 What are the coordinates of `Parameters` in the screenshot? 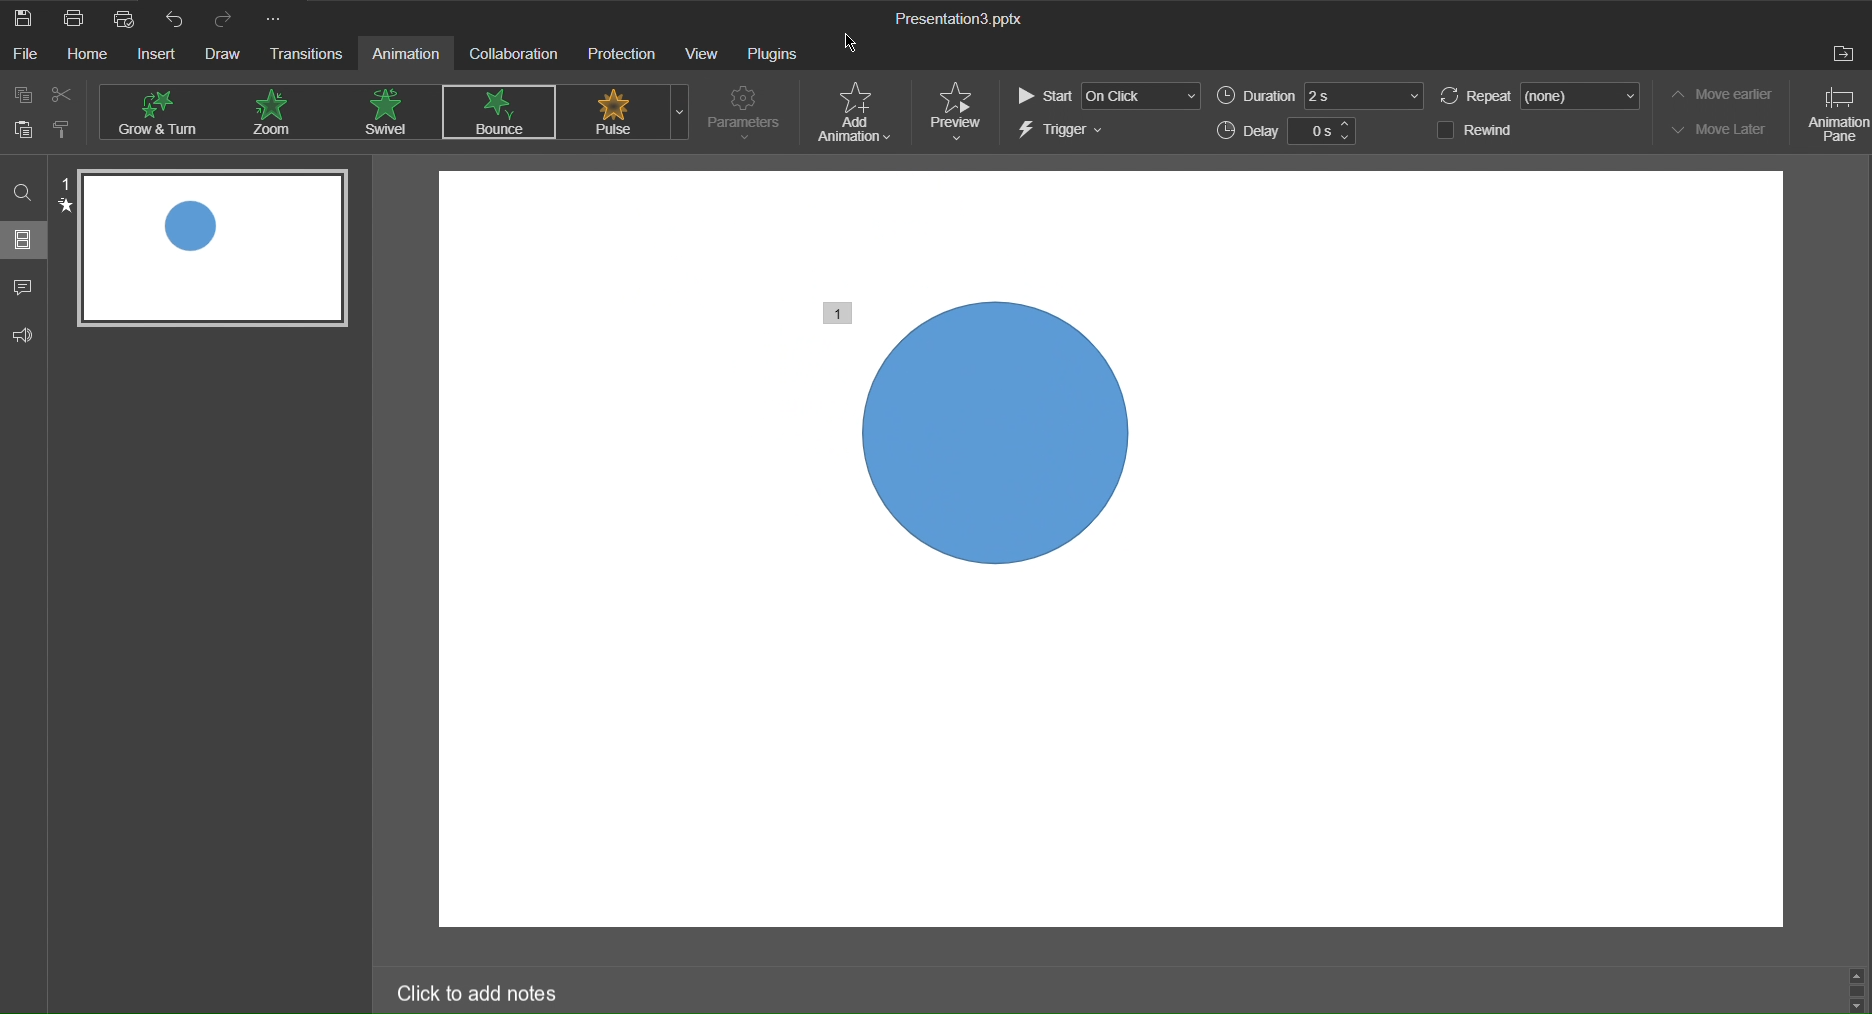 It's located at (746, 114).